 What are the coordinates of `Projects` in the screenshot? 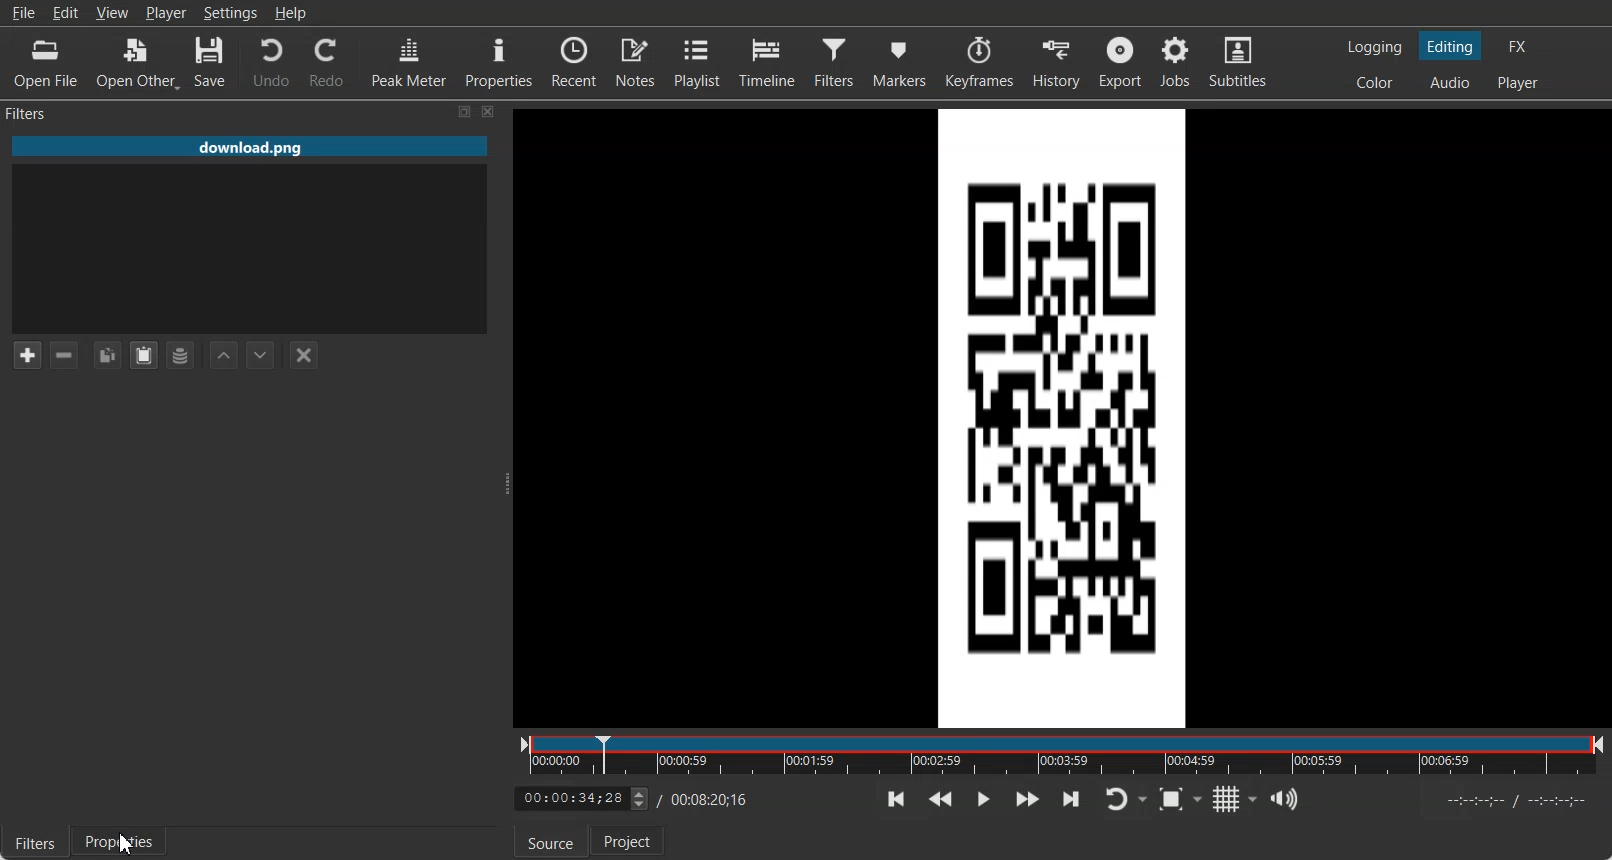 It's located at (628, 839).